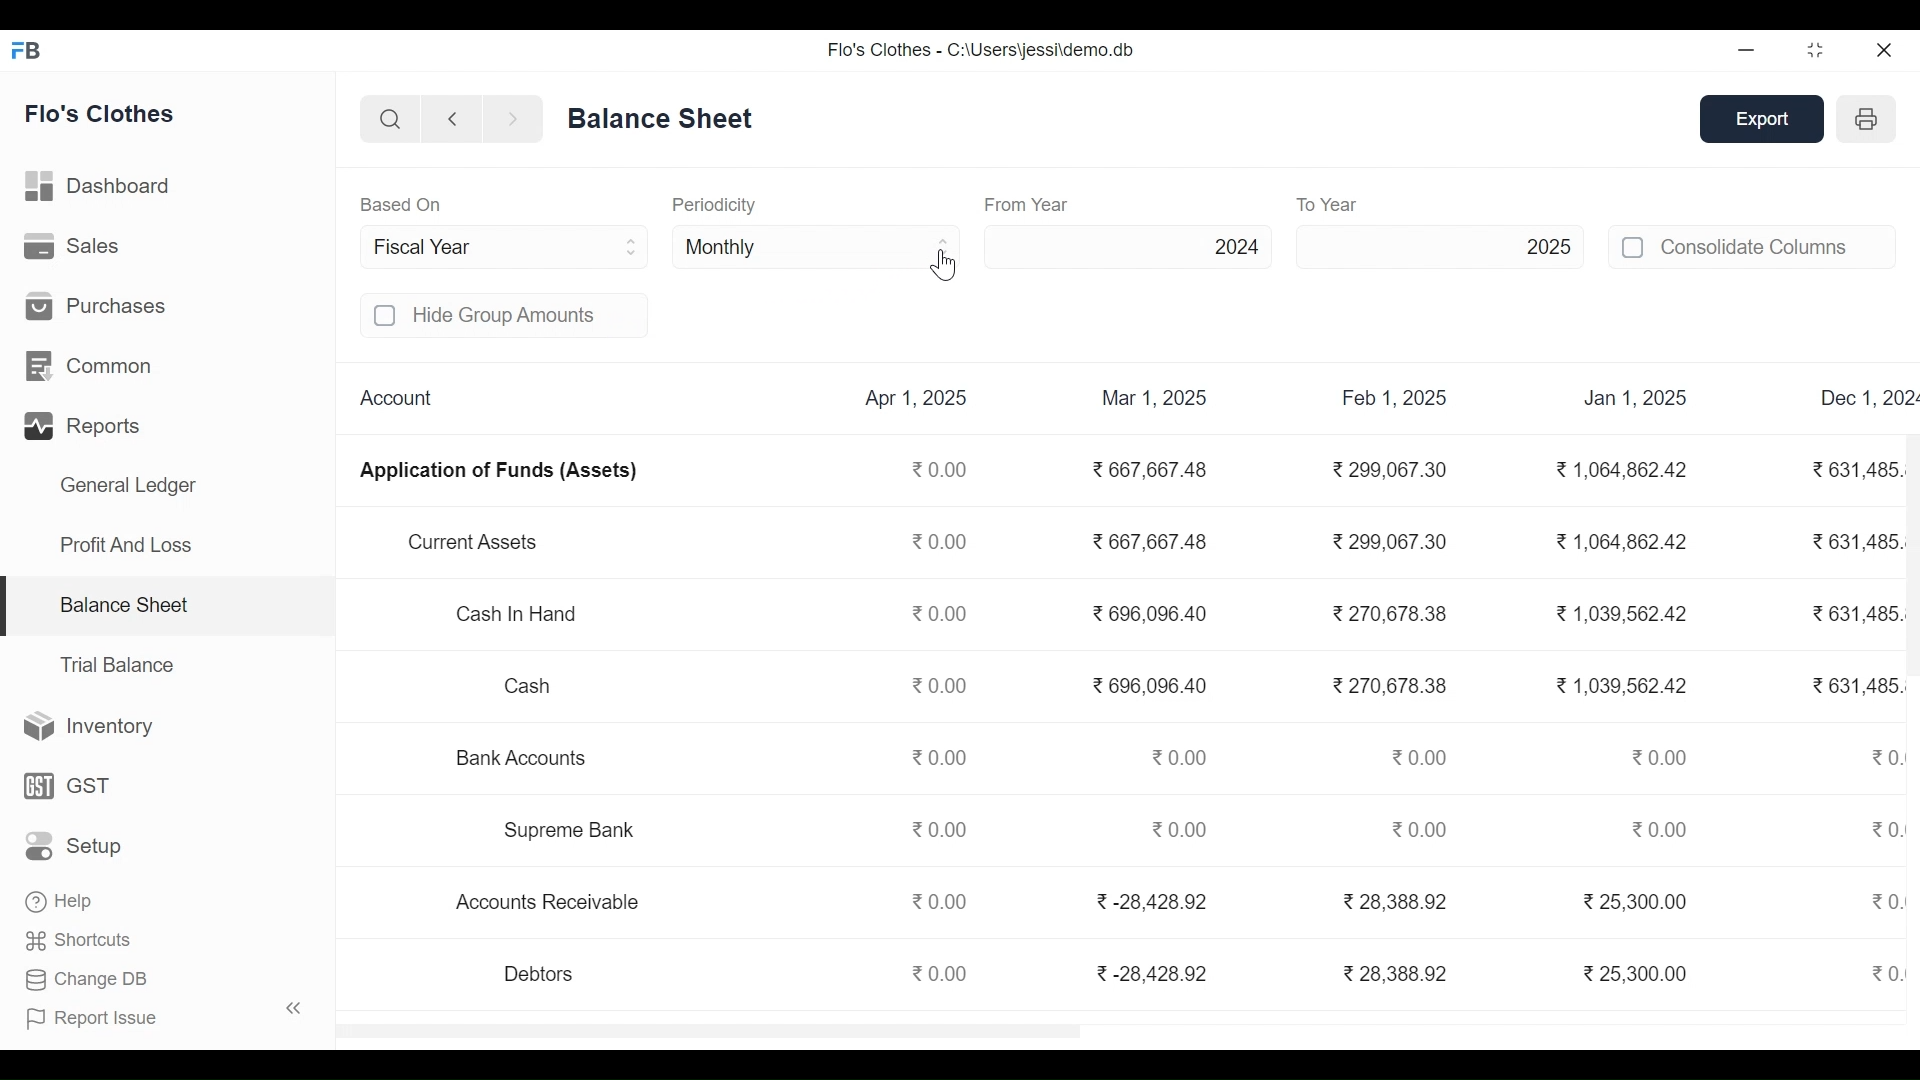 This screenshot has width=1920, height=1080. Describe the element at coordinates (401, 204) in the screenshot. I see `Based On` at that location.